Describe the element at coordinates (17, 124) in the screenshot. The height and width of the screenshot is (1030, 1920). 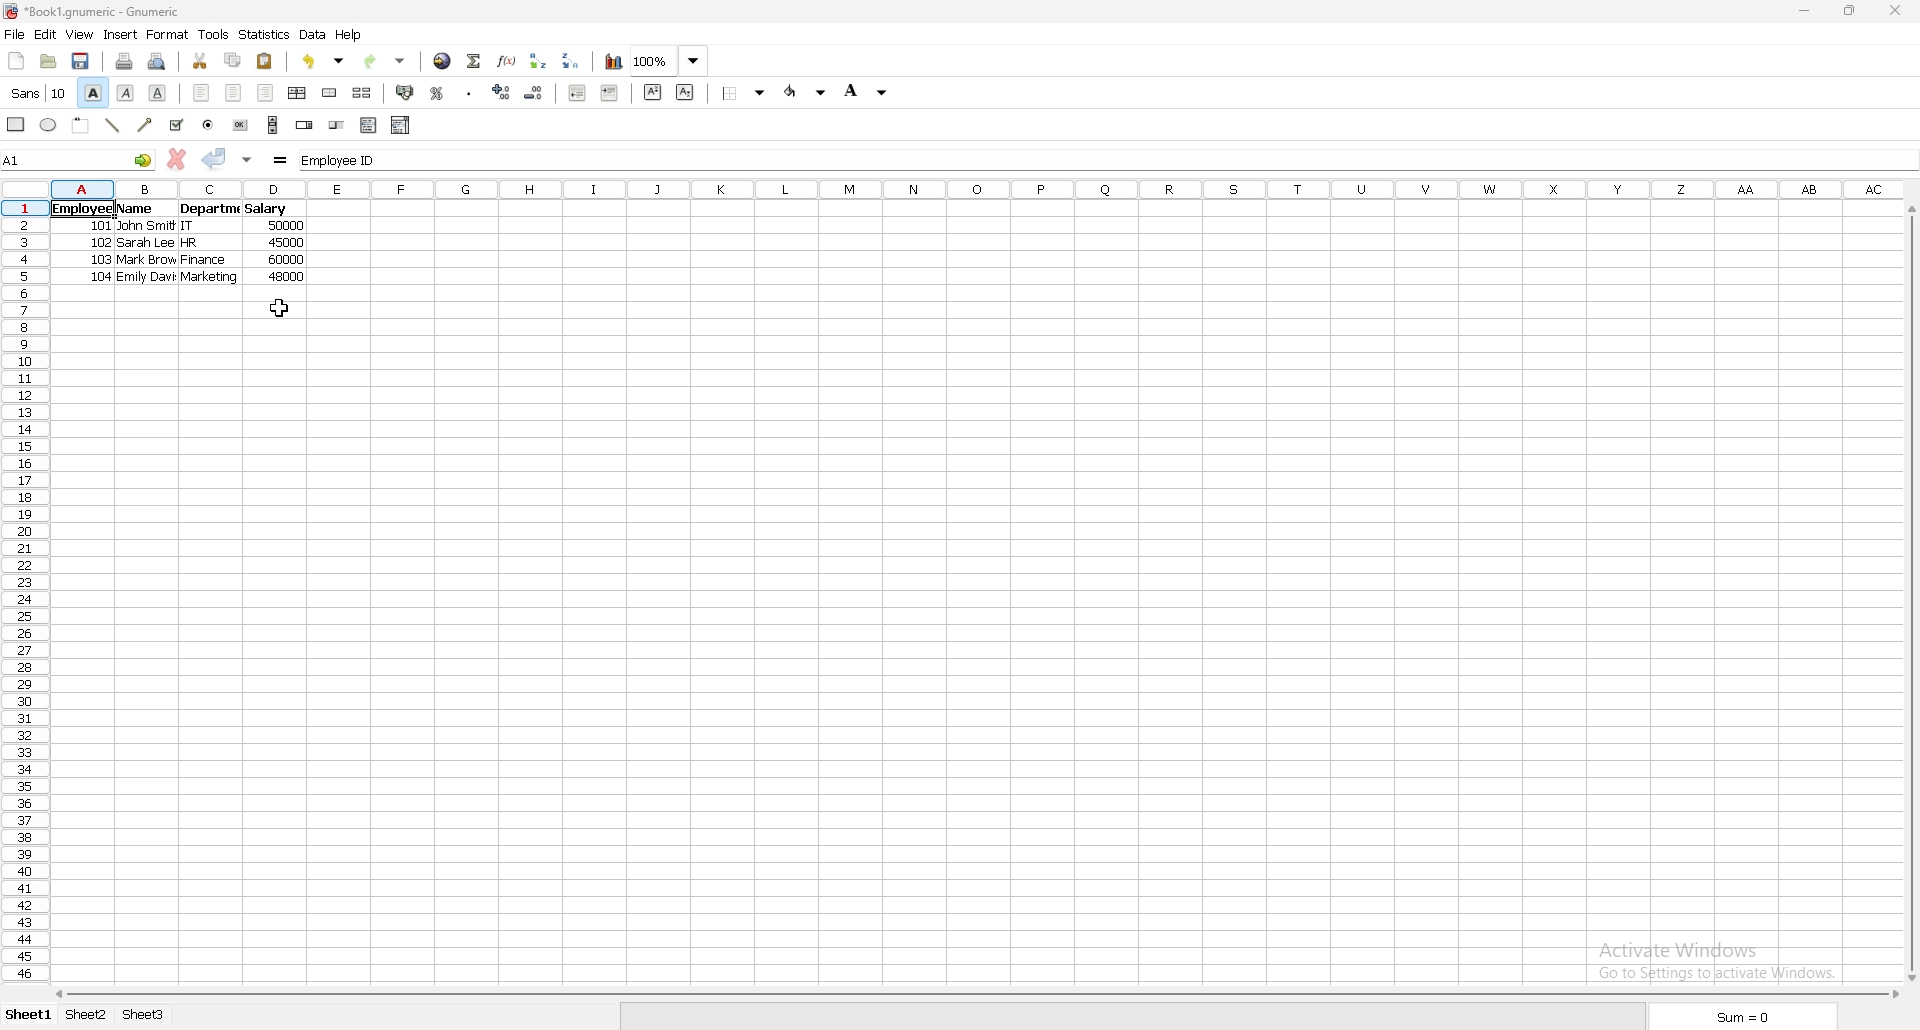
I see `rectangle` at that location.